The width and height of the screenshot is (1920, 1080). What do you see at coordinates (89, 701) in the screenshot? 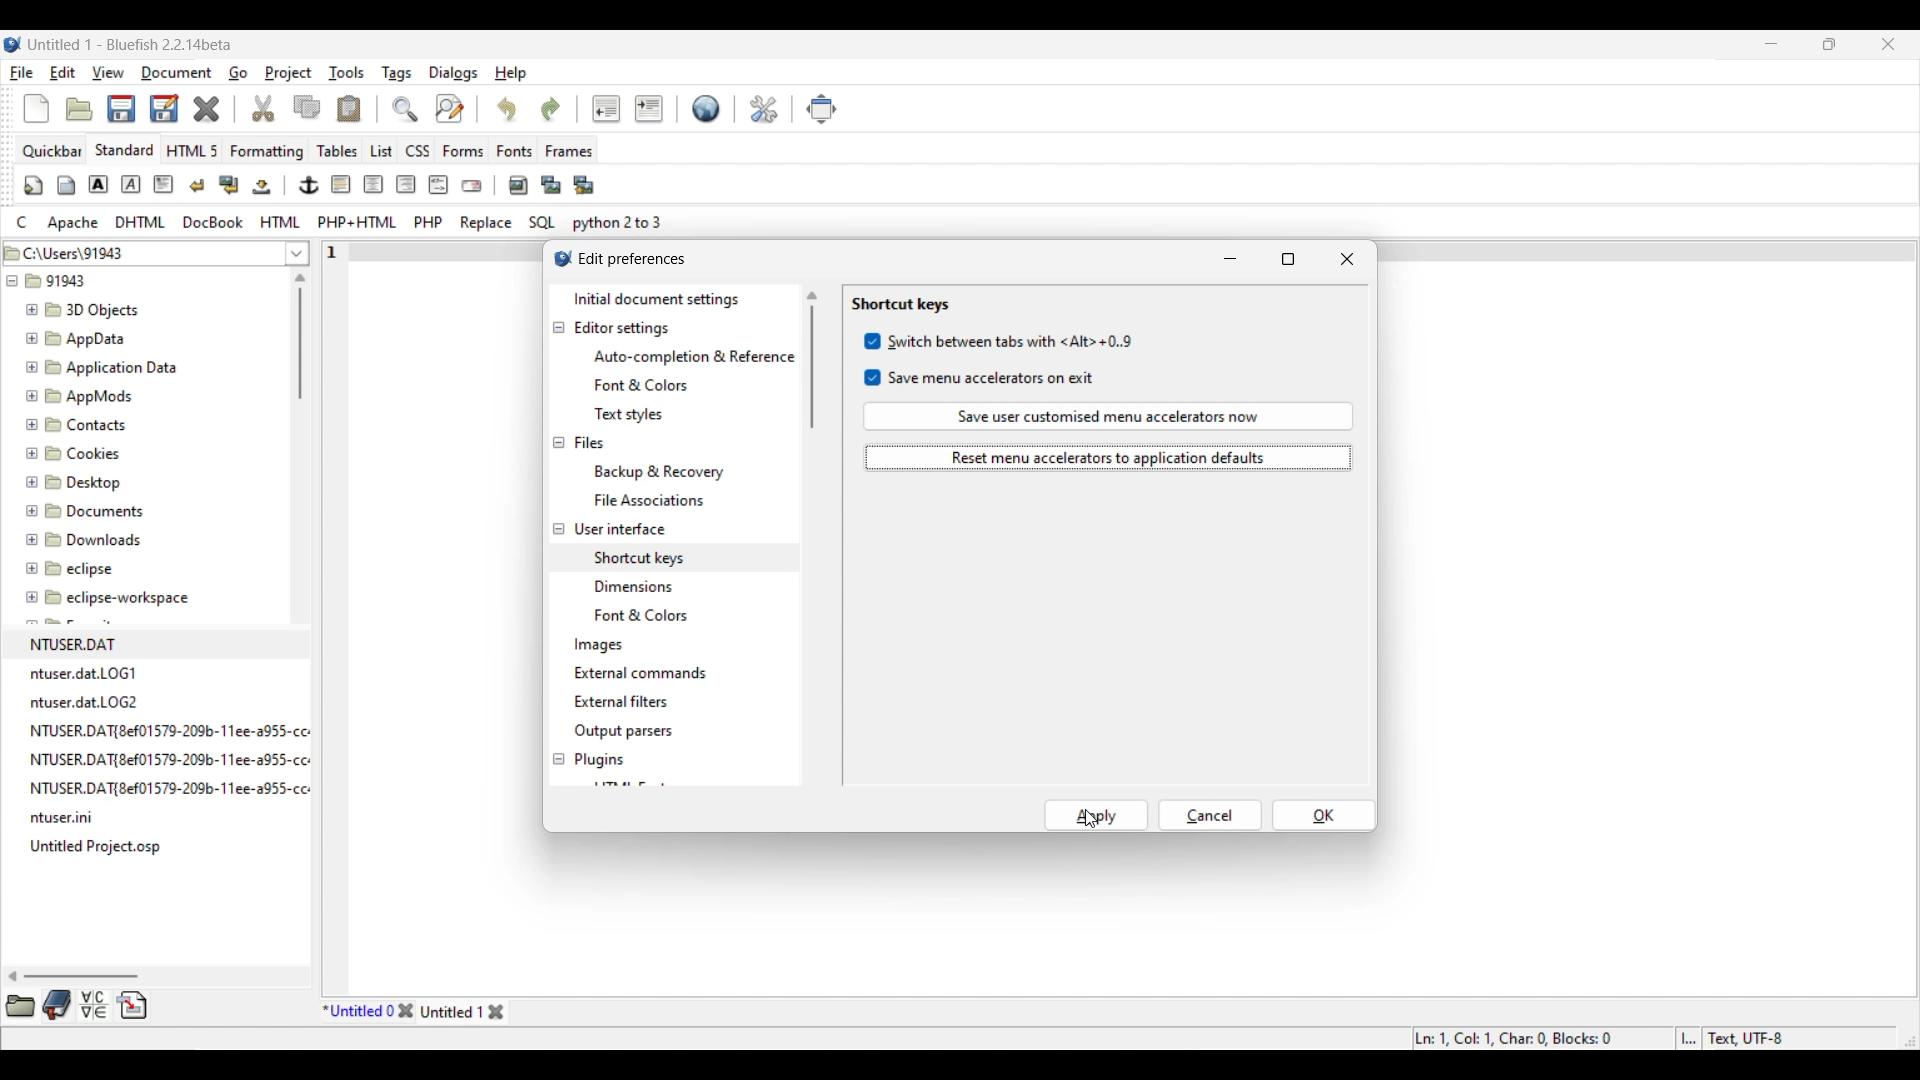
I see `ntuser.dat.LOG2` at bounding box center [89, 701].